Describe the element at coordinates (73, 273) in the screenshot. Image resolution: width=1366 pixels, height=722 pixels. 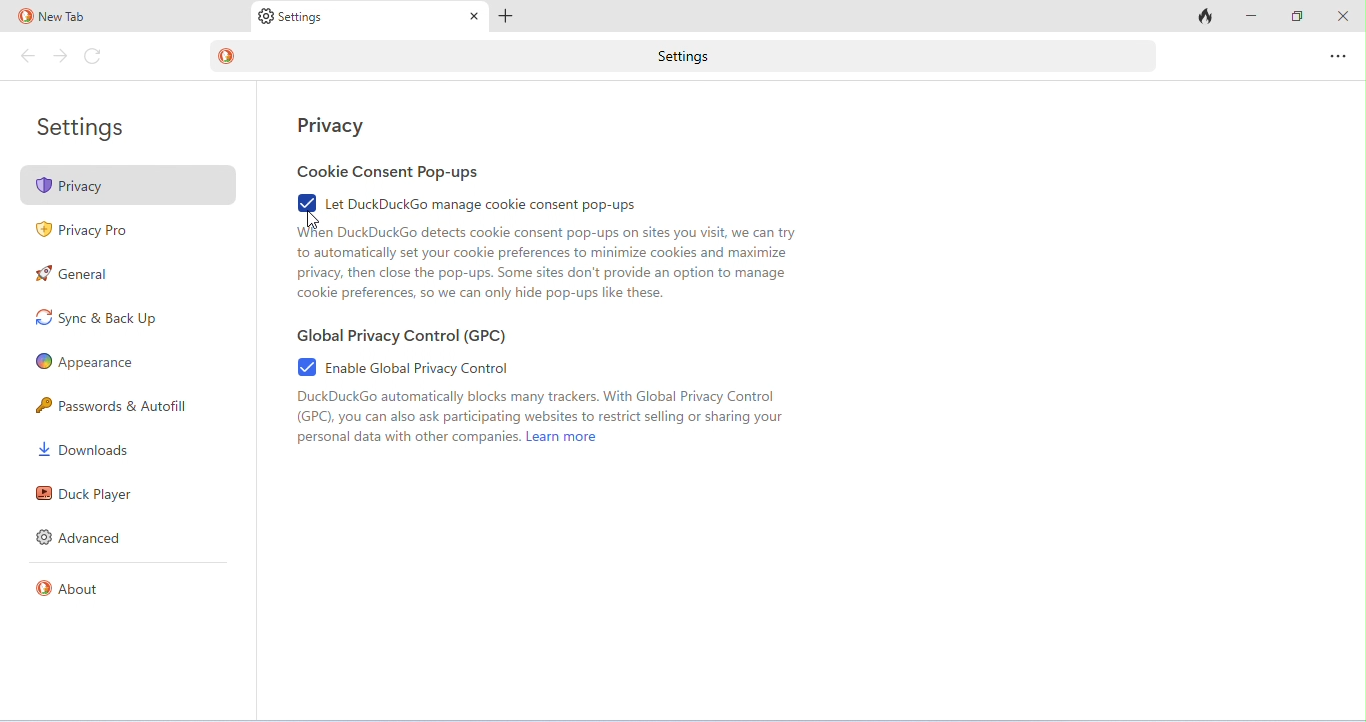
I see `general` at that location.